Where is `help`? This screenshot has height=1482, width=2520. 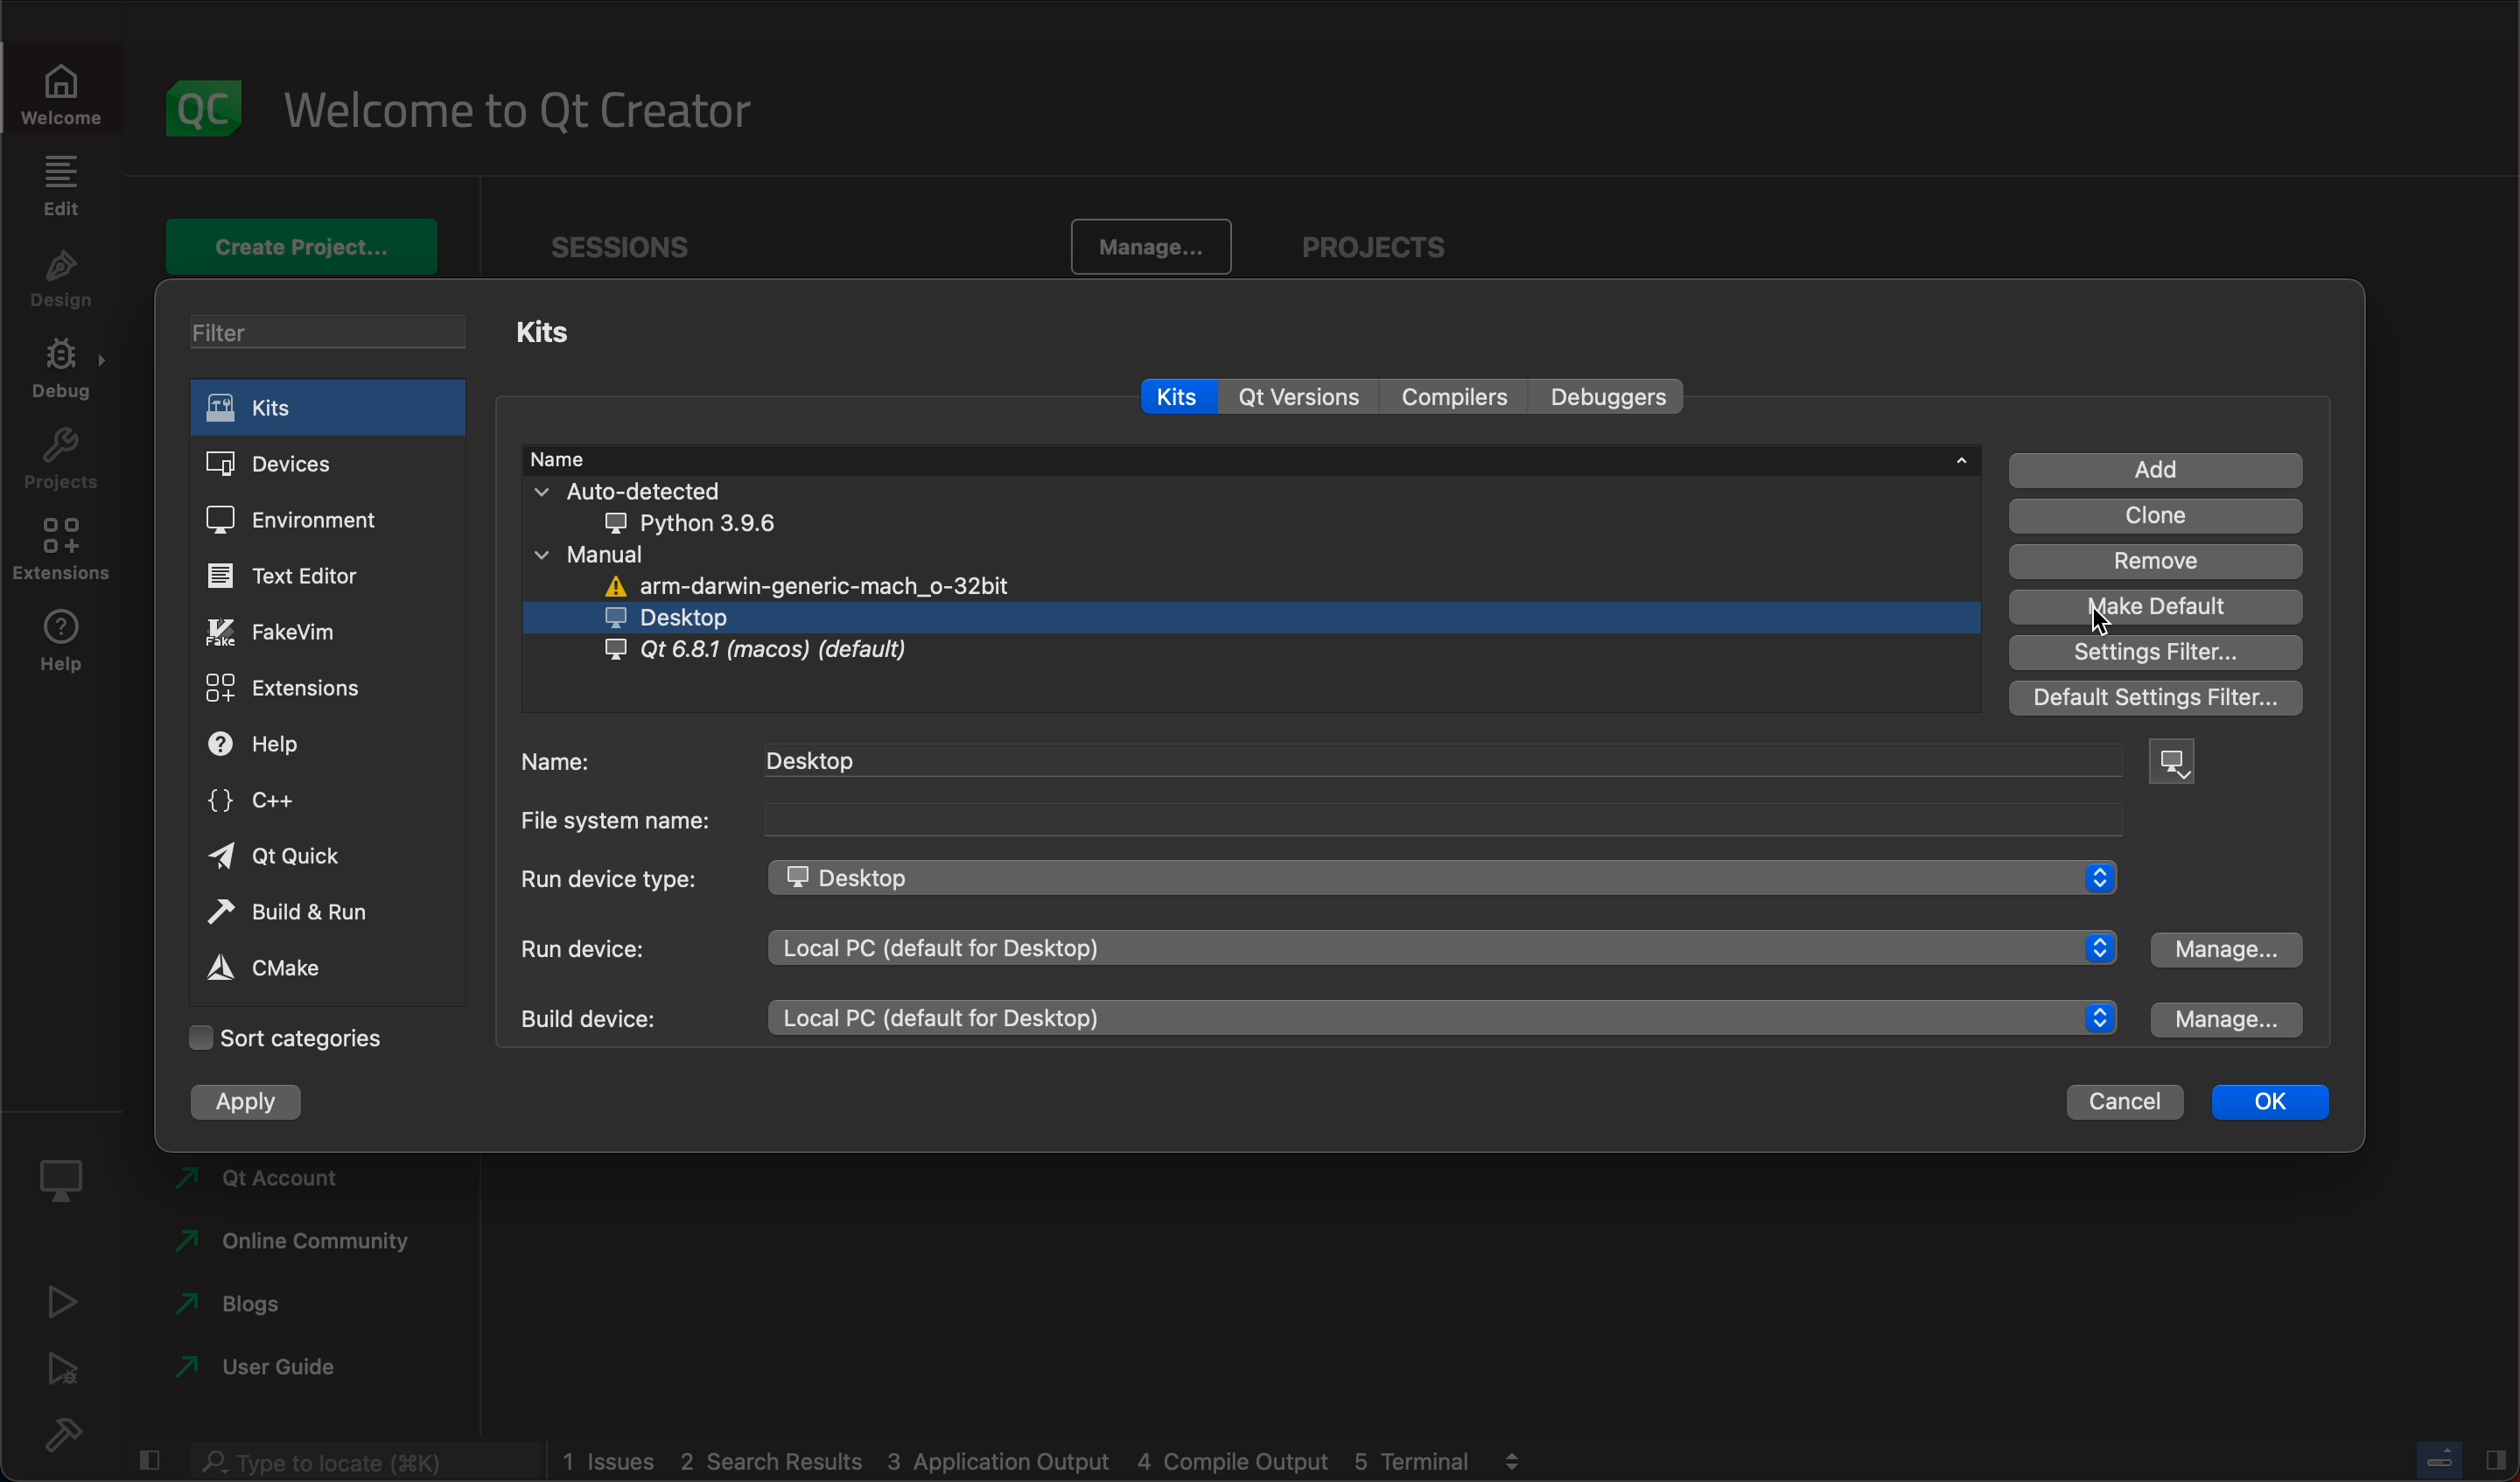 help is located at coordinates (295, 746).